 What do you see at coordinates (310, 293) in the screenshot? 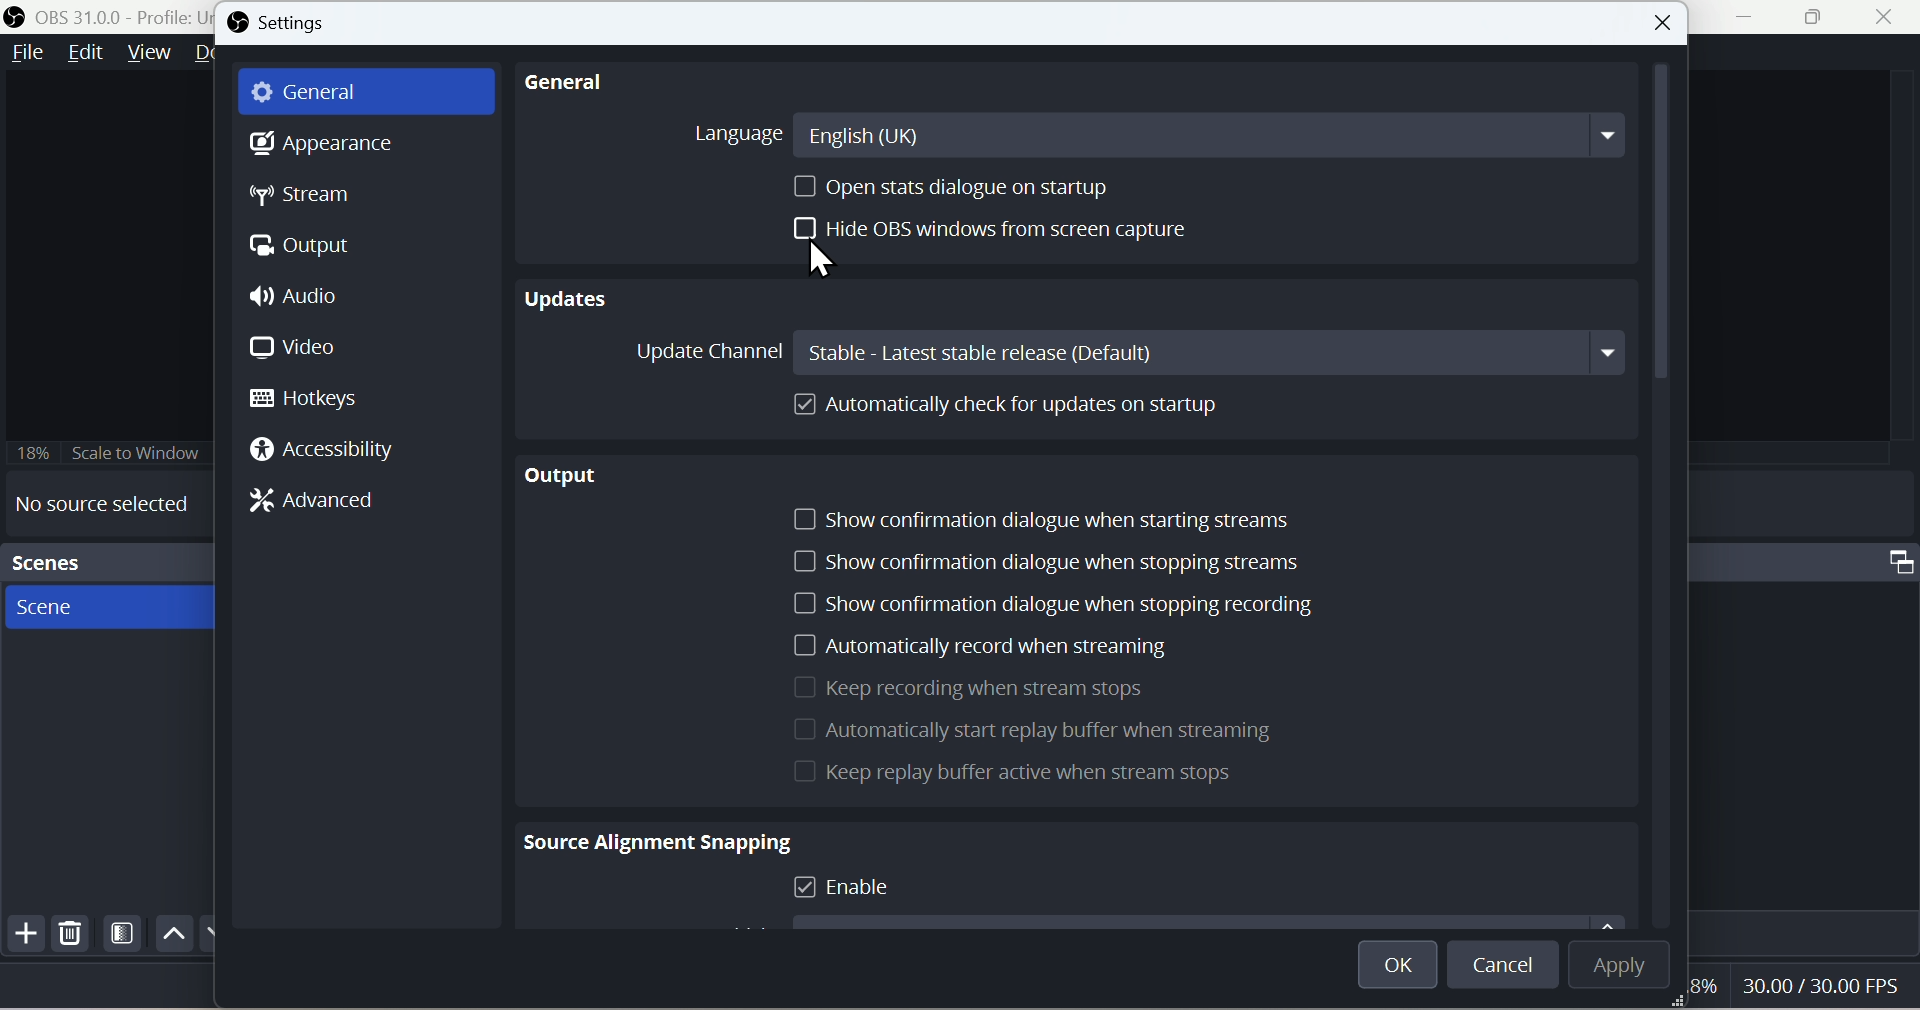
I see `Audio` at bounding box center [310, 293].